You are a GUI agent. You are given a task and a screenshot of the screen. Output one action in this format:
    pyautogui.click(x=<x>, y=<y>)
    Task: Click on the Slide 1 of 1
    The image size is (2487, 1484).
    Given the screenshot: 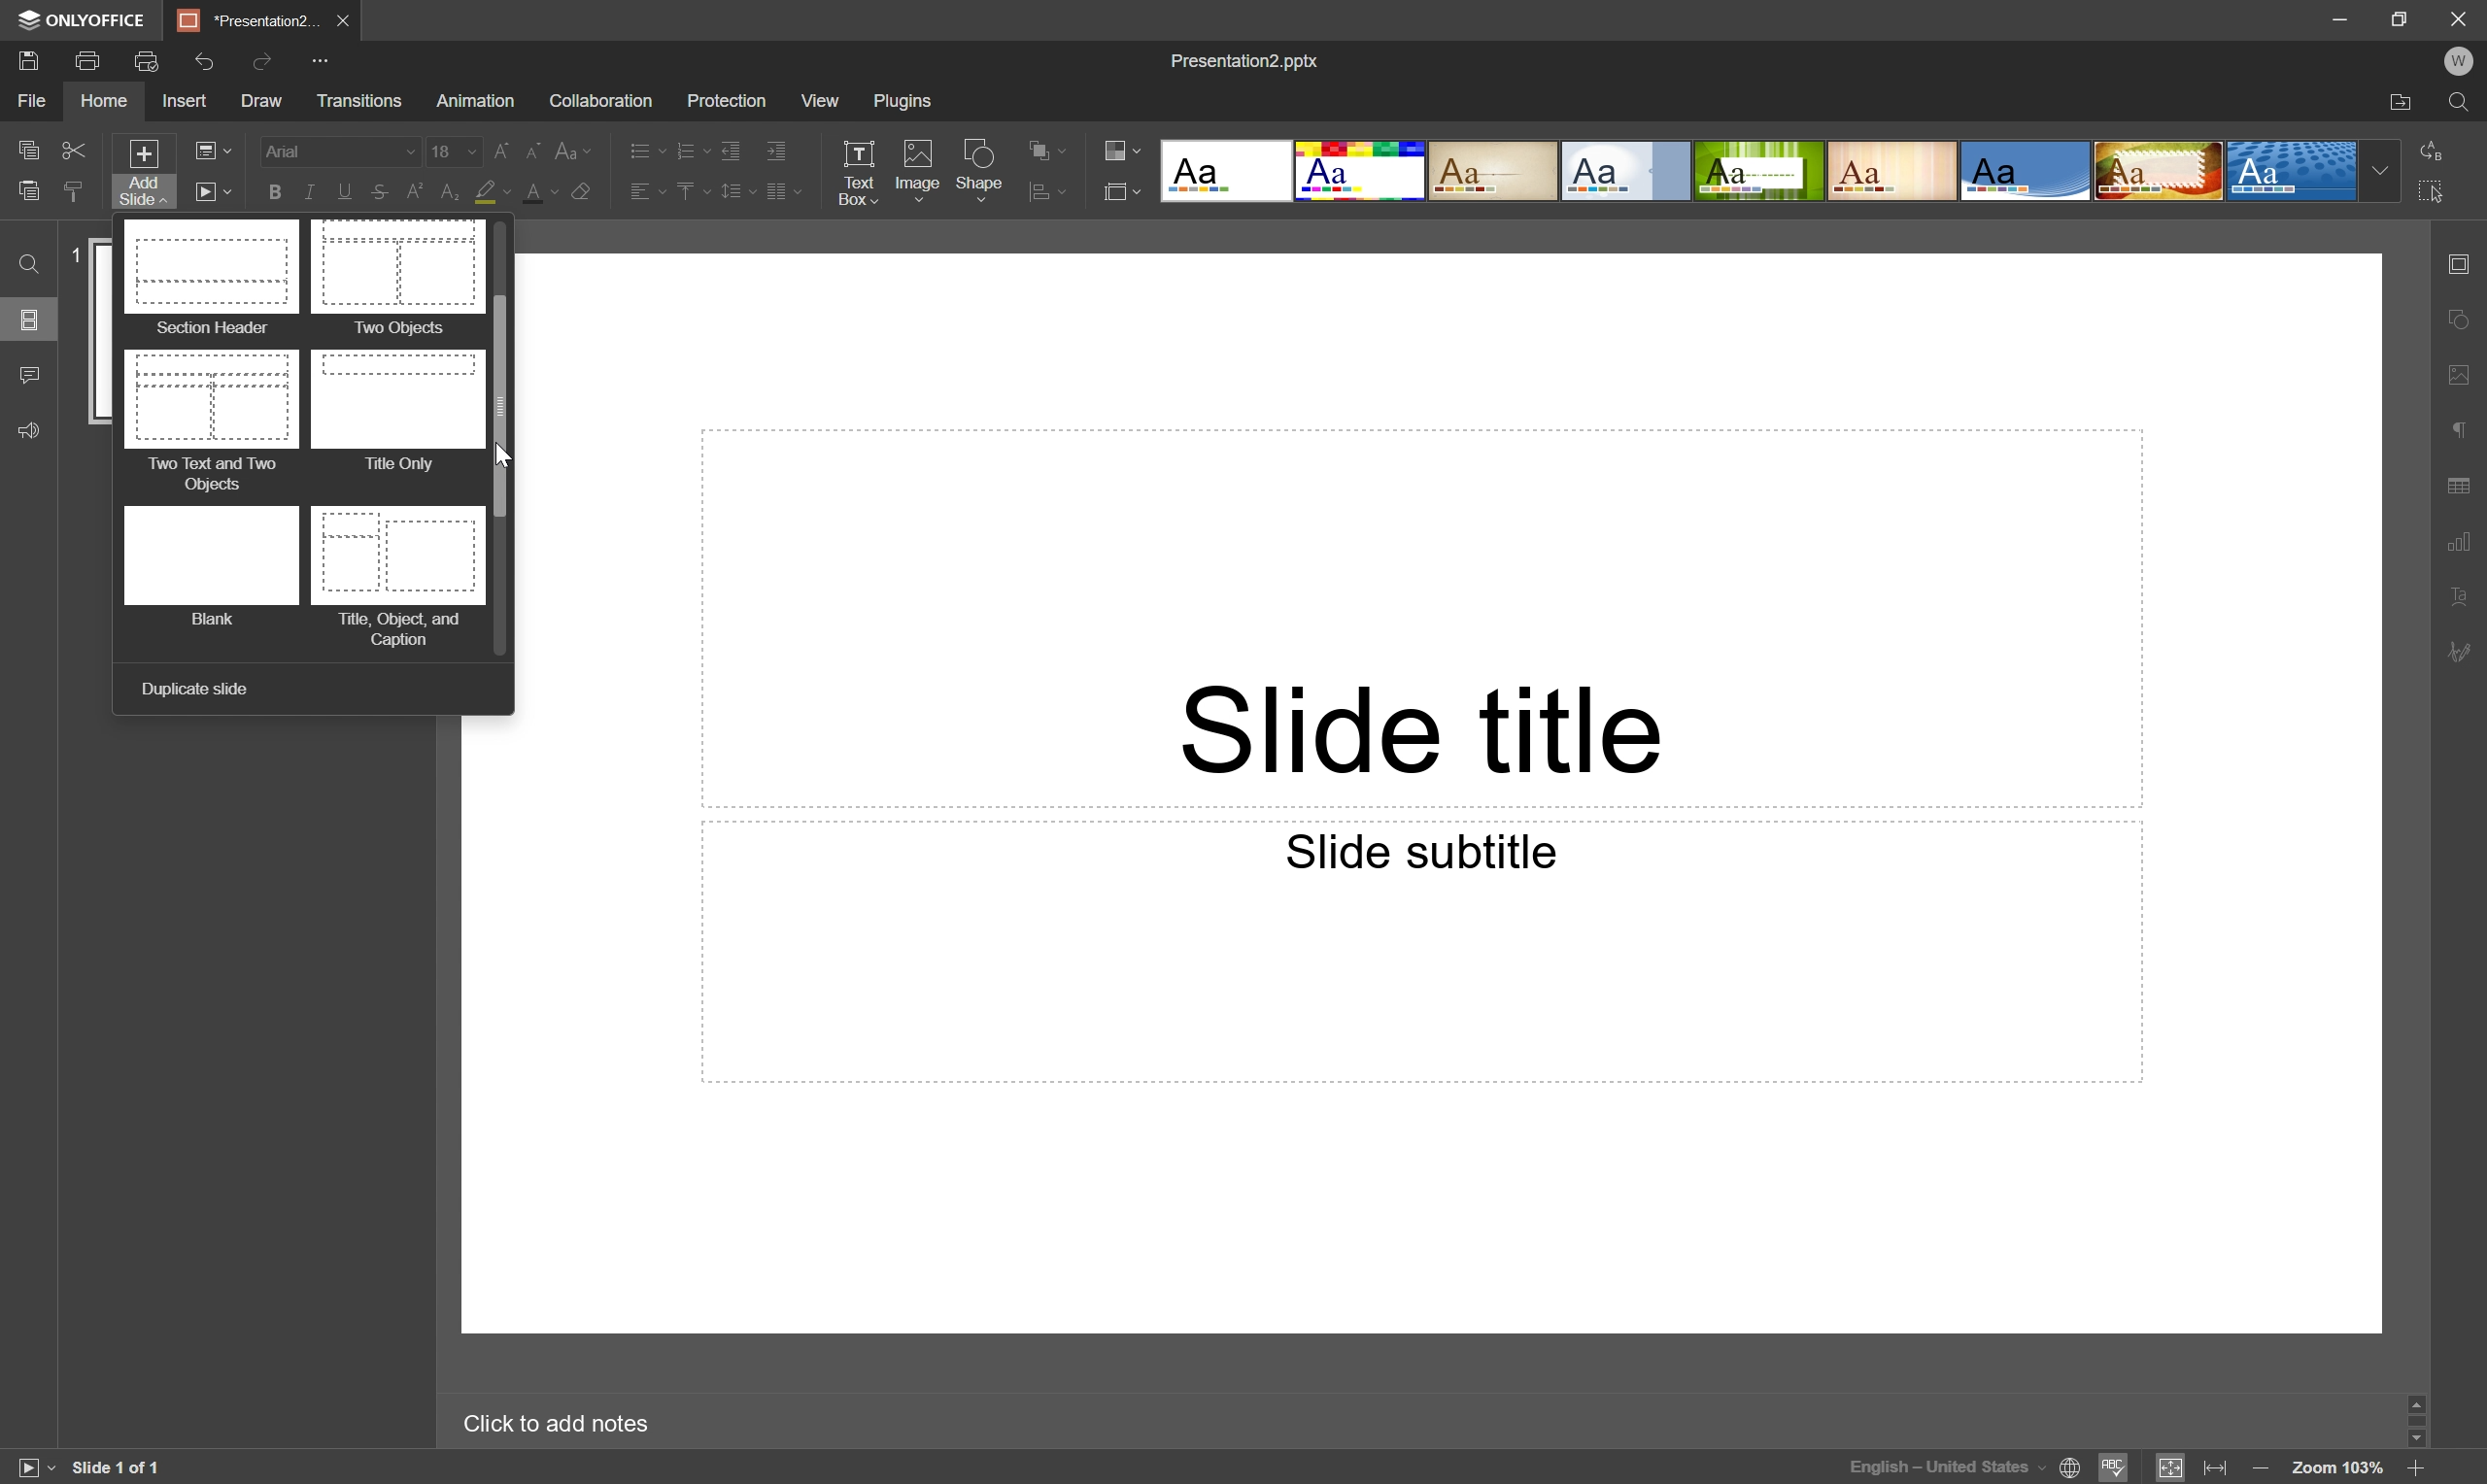 What is the action you would take?
    pyautogui.click(x=118, y=1464)
    